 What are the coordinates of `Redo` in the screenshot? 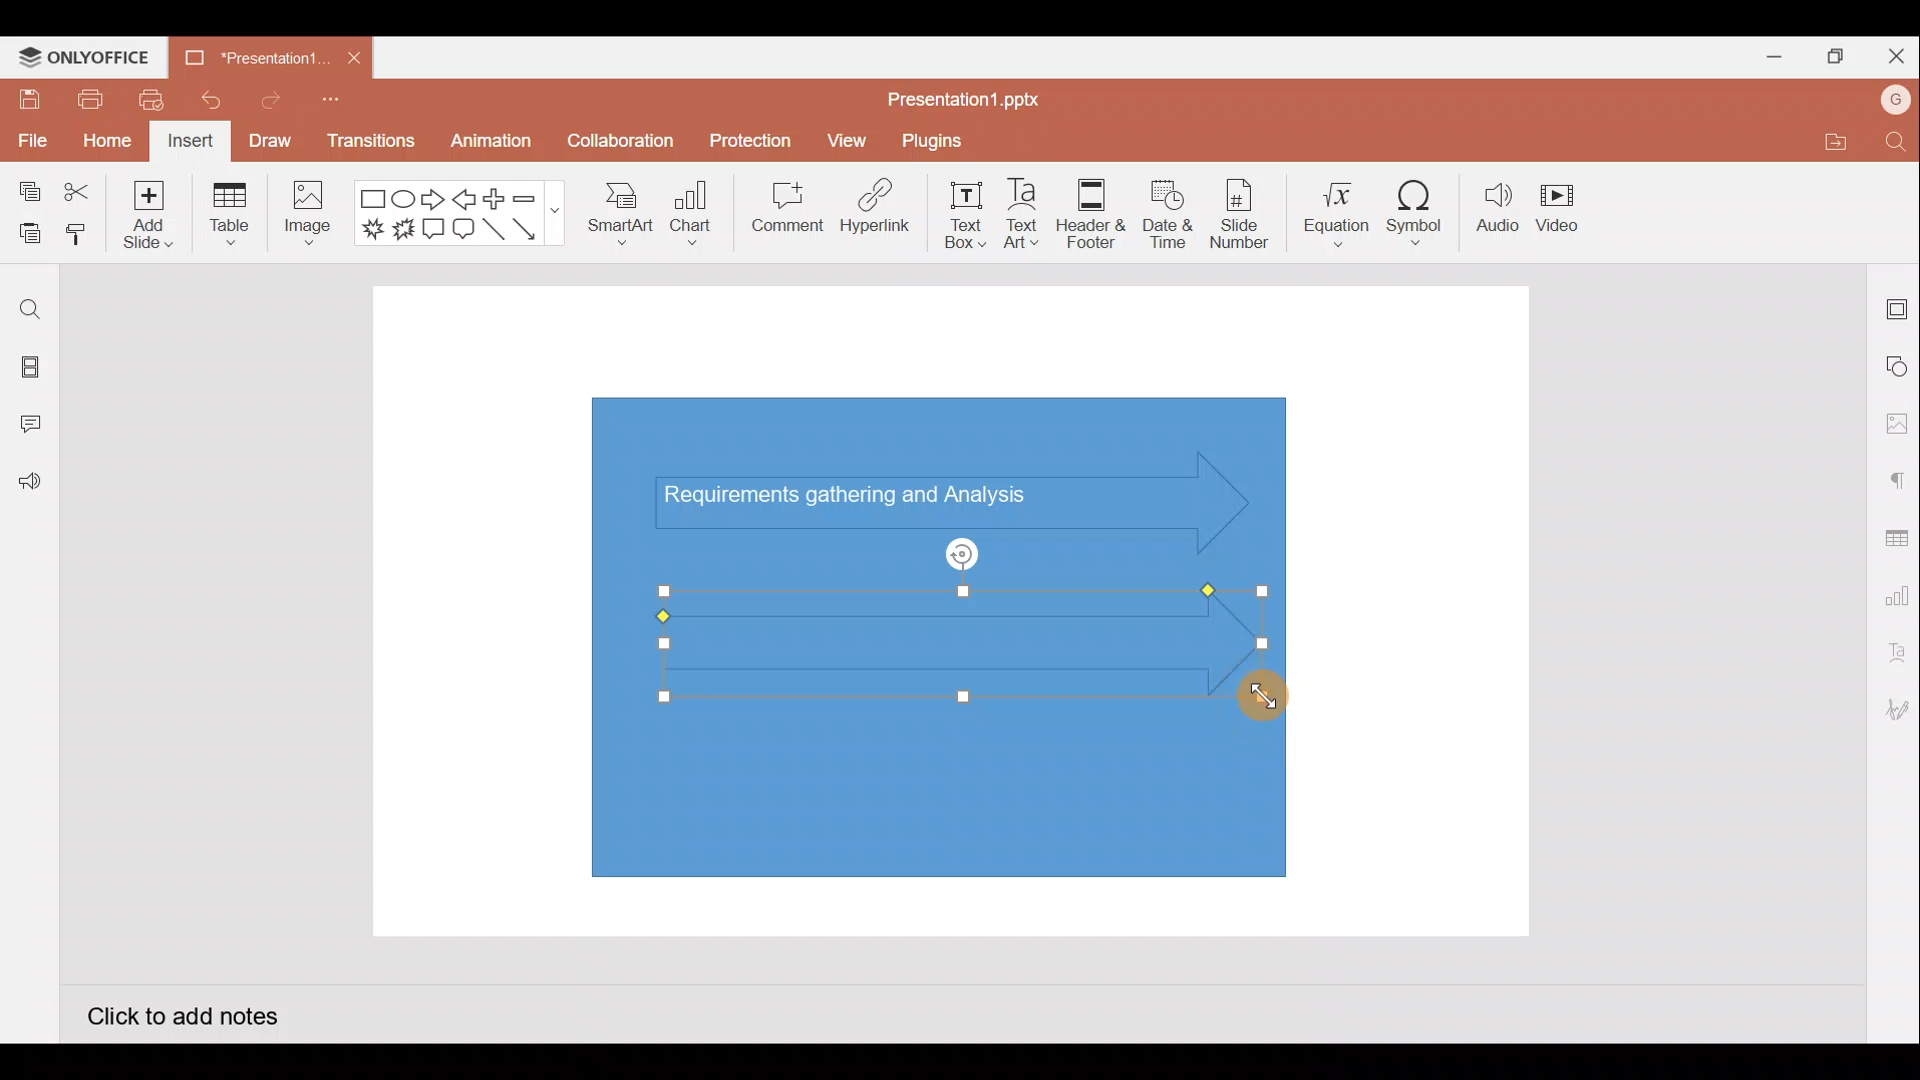 It's located at (263, 99).